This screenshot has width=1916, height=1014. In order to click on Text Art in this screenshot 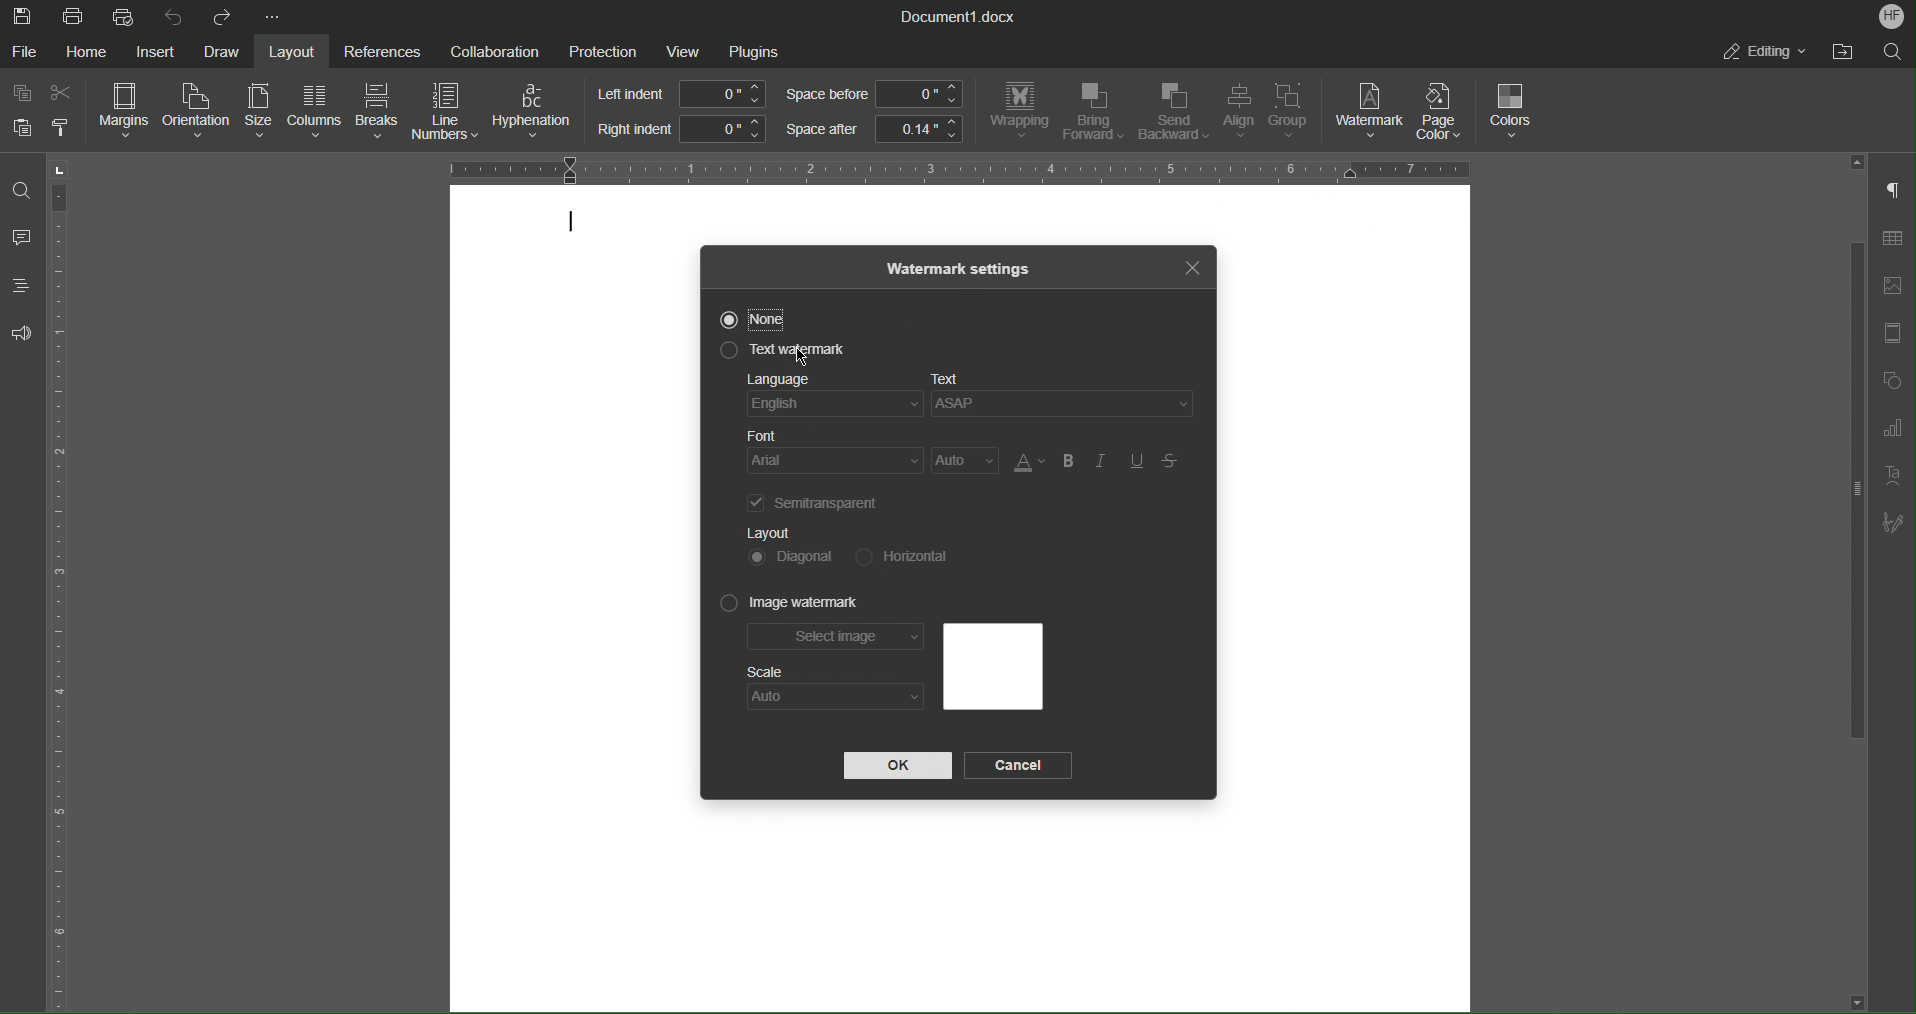, I will do `click(1890, 477)`.